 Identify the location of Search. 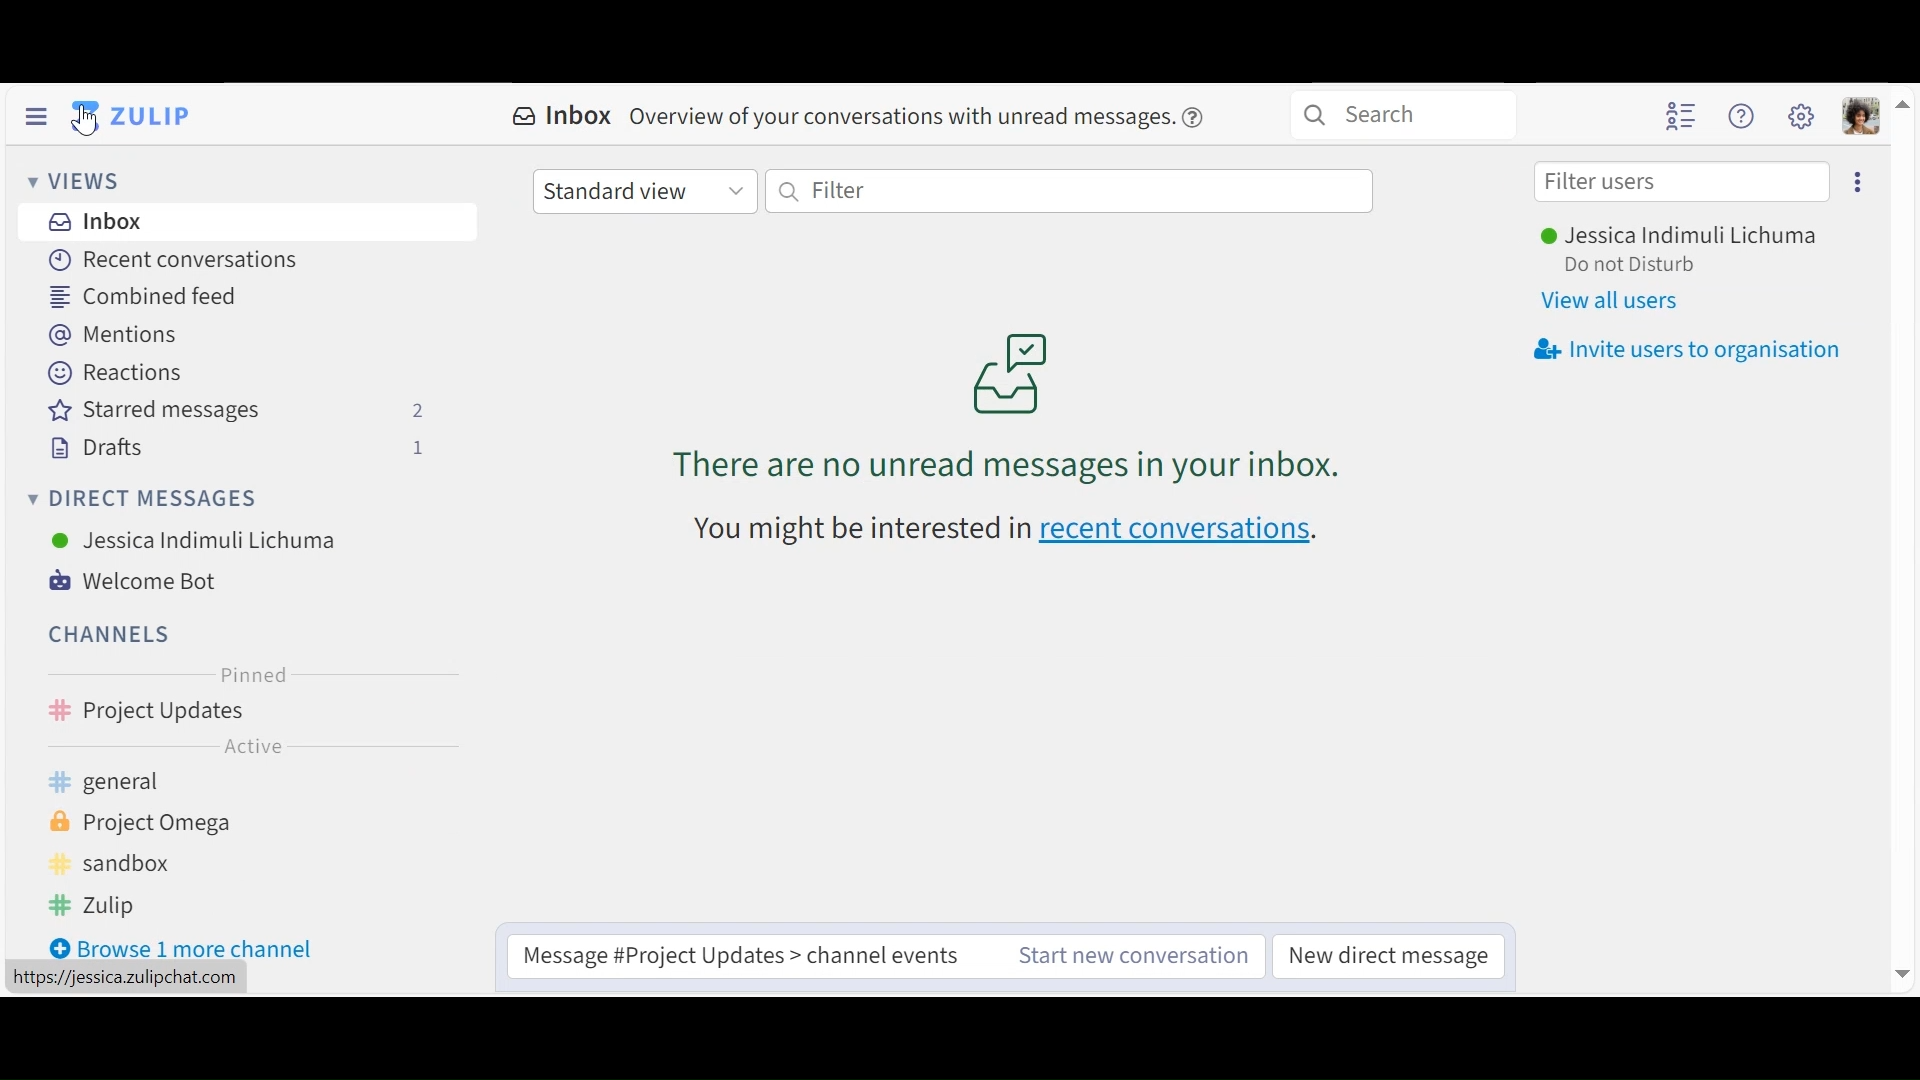
(1408, 116).